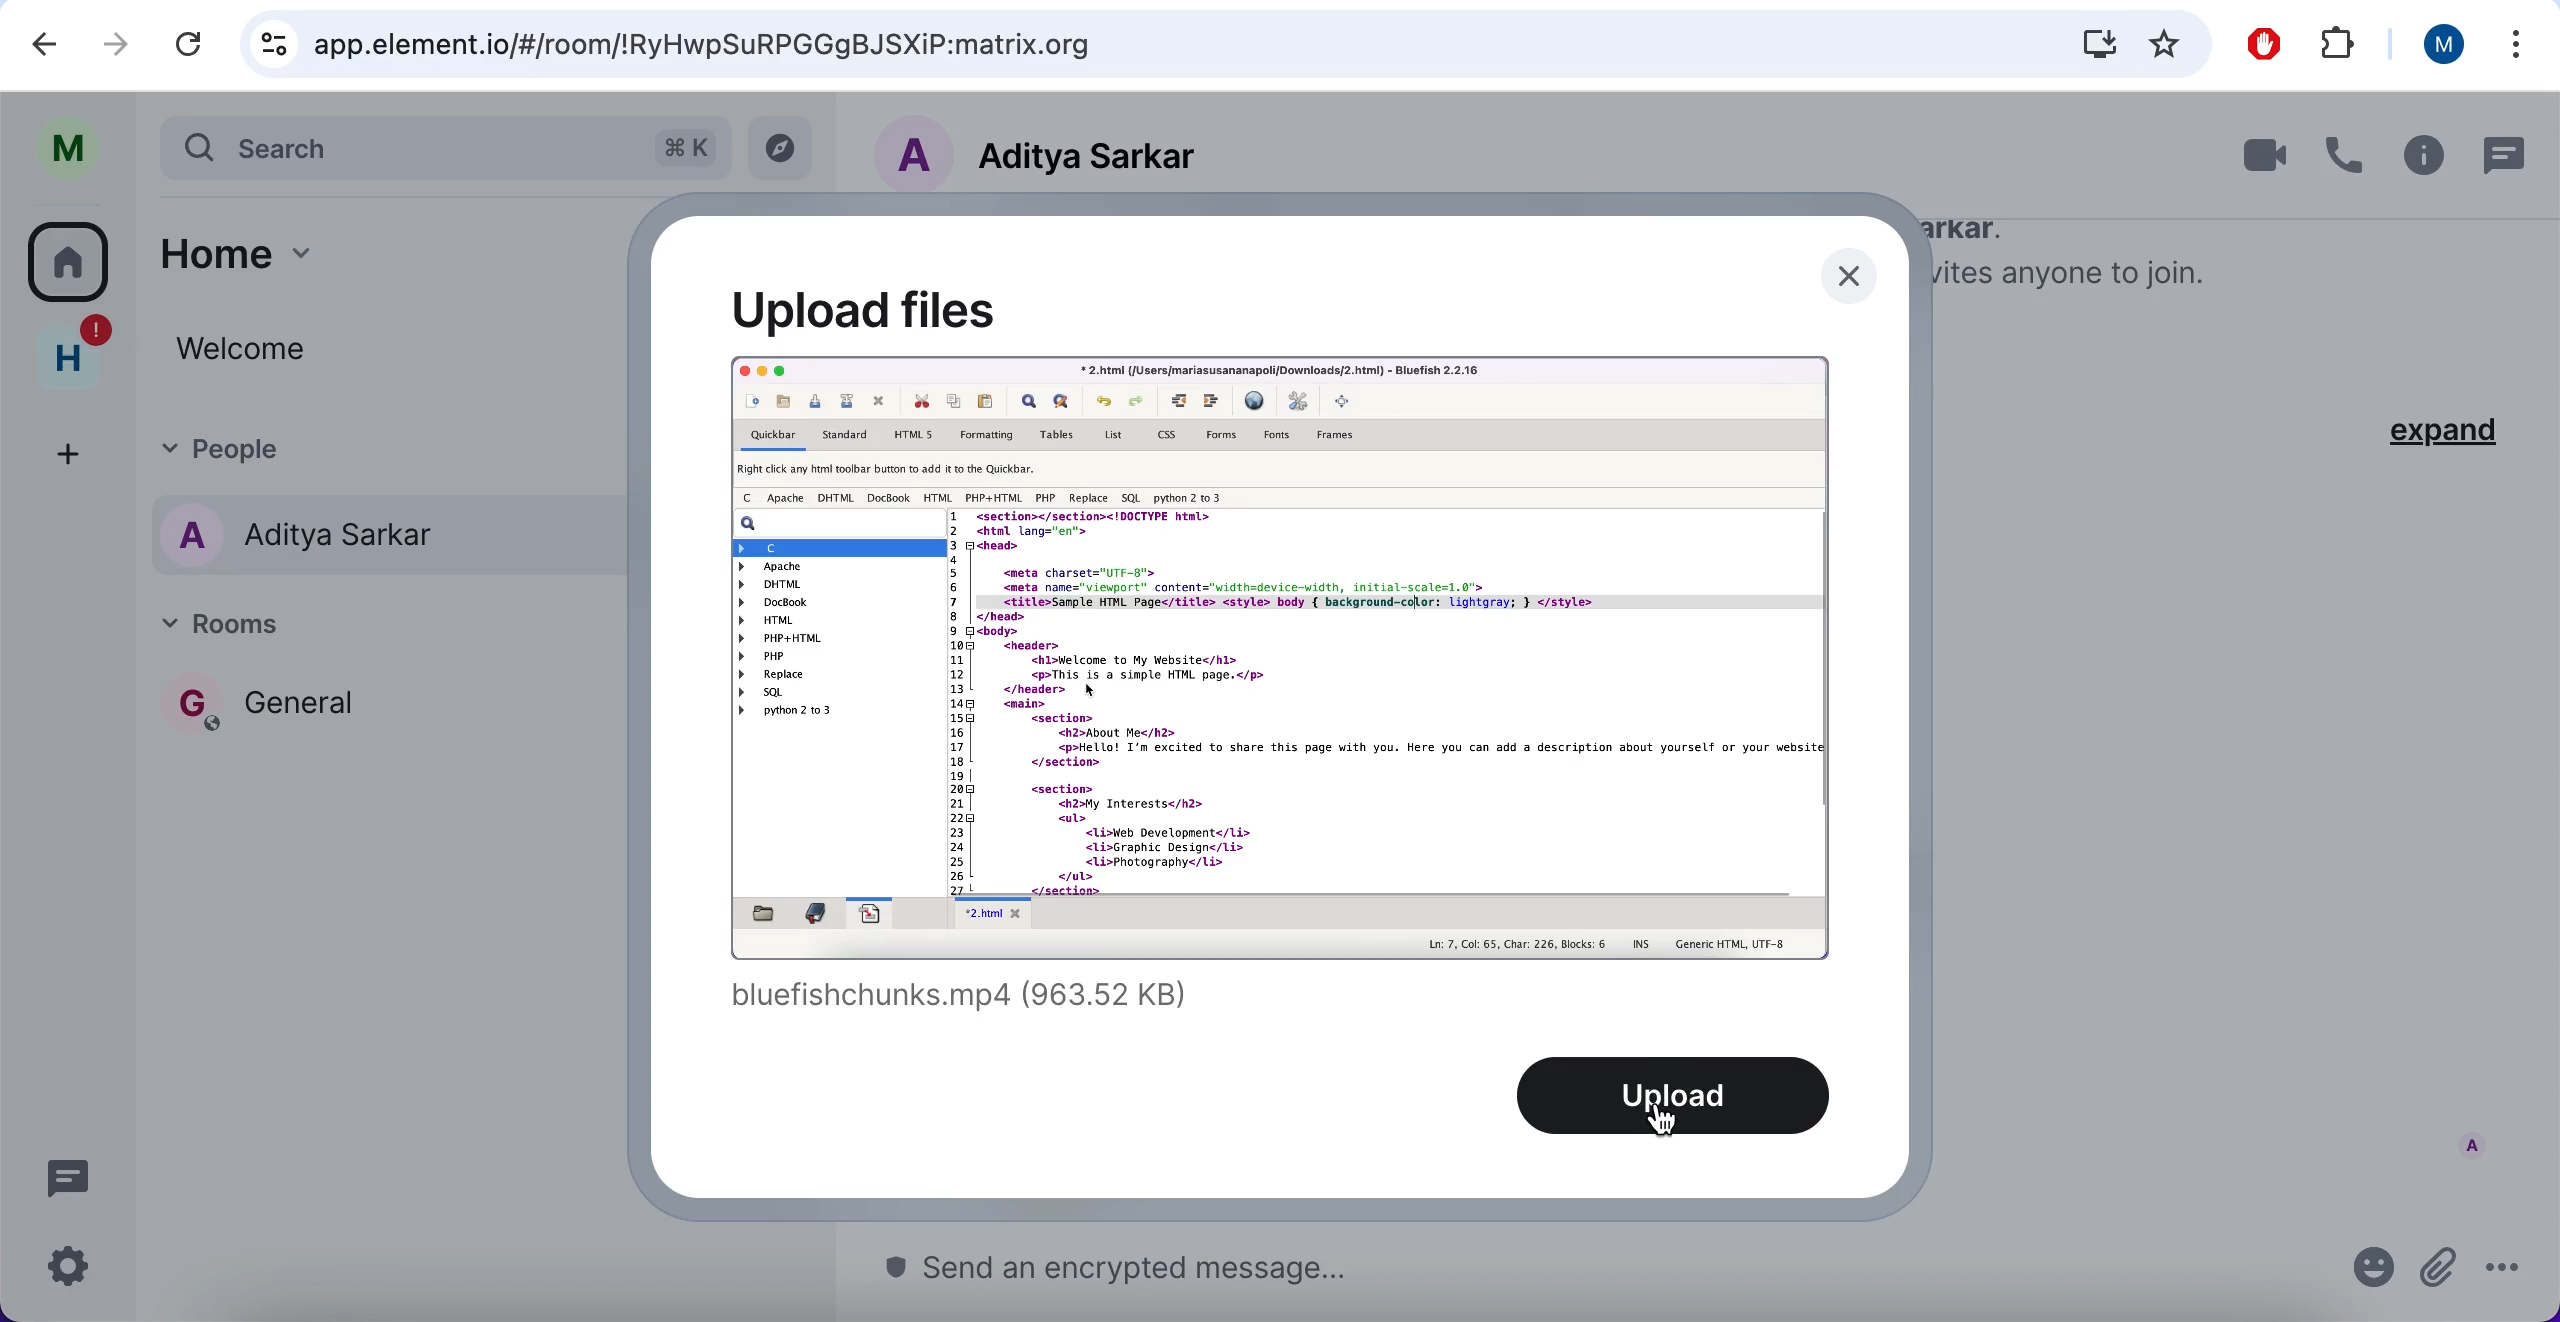 Image resolution: width=2560 pixels, height=1322 pixels. Describe the element at coordinates (70, 258) in the screenshot. I see `rooms` at that location.